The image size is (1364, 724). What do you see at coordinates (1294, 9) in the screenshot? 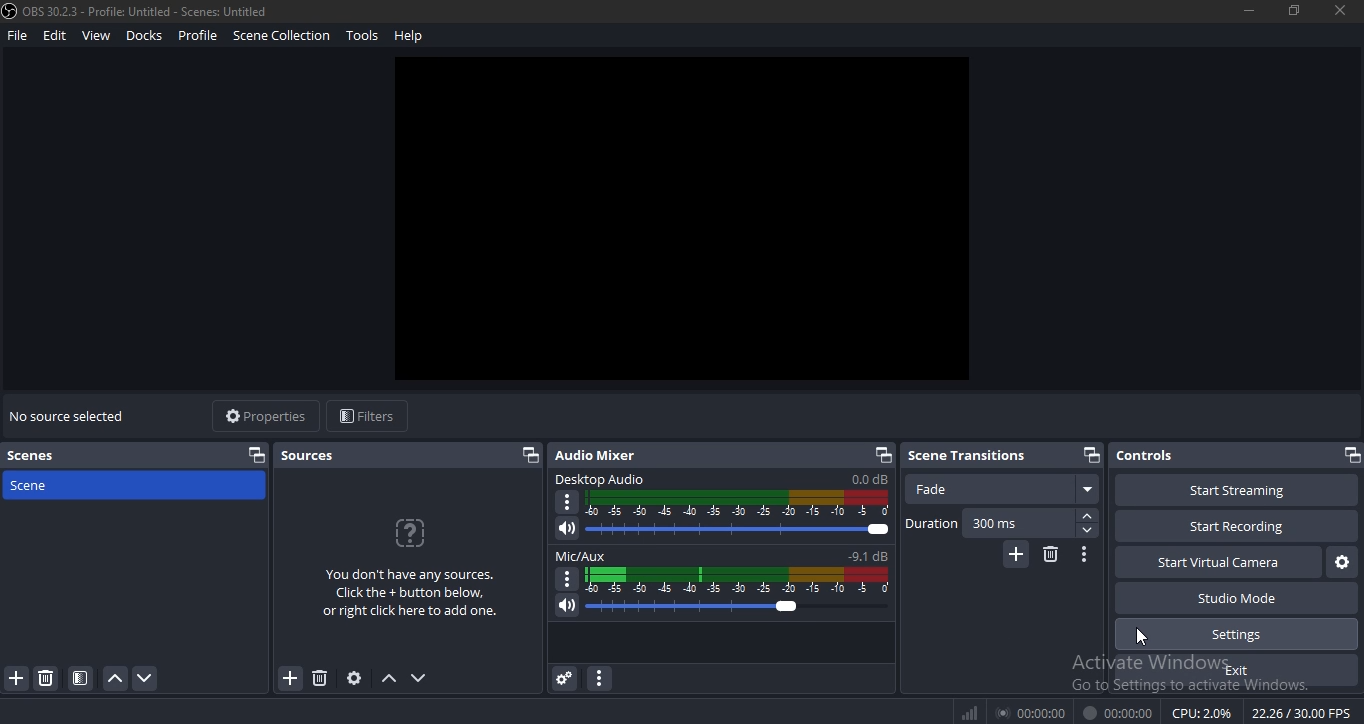
I see `restore` at bounding box center [1294, 9].